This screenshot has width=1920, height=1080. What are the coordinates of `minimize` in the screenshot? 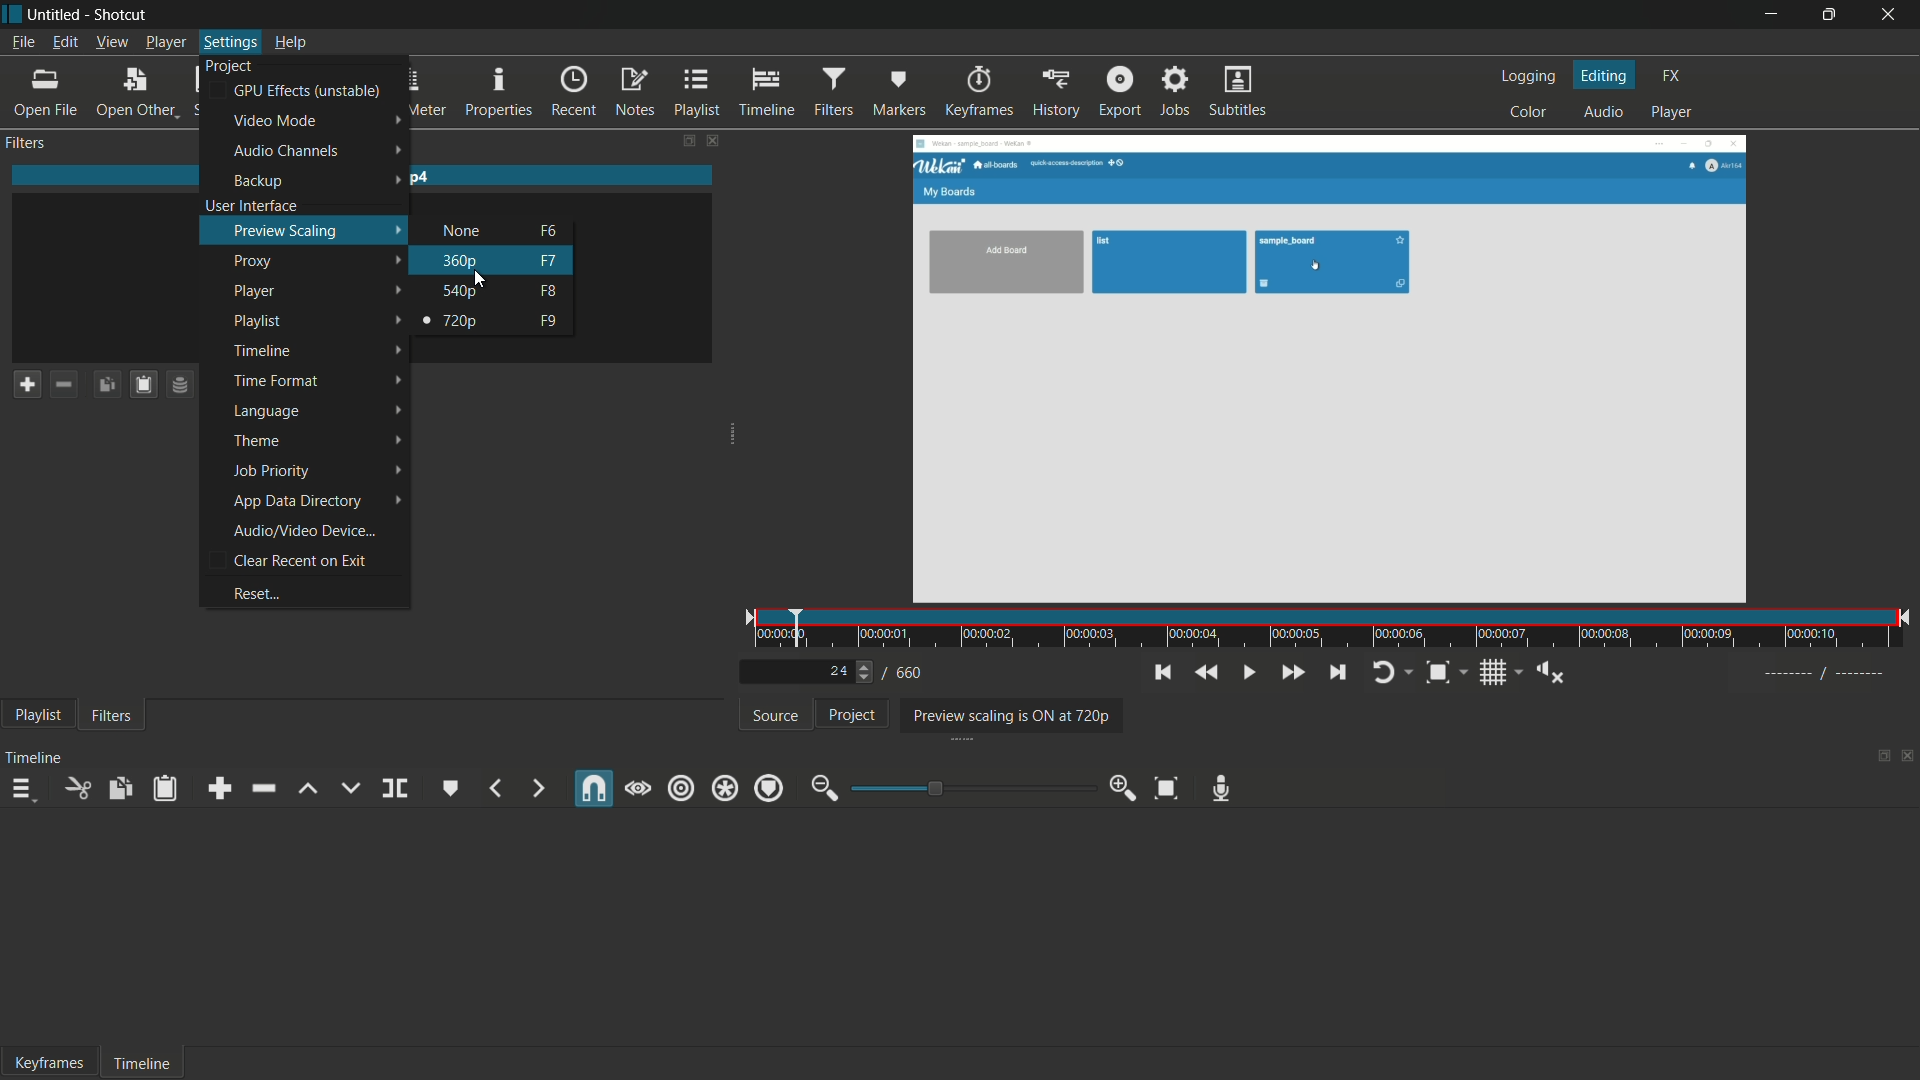 It's located at (1771, 14).